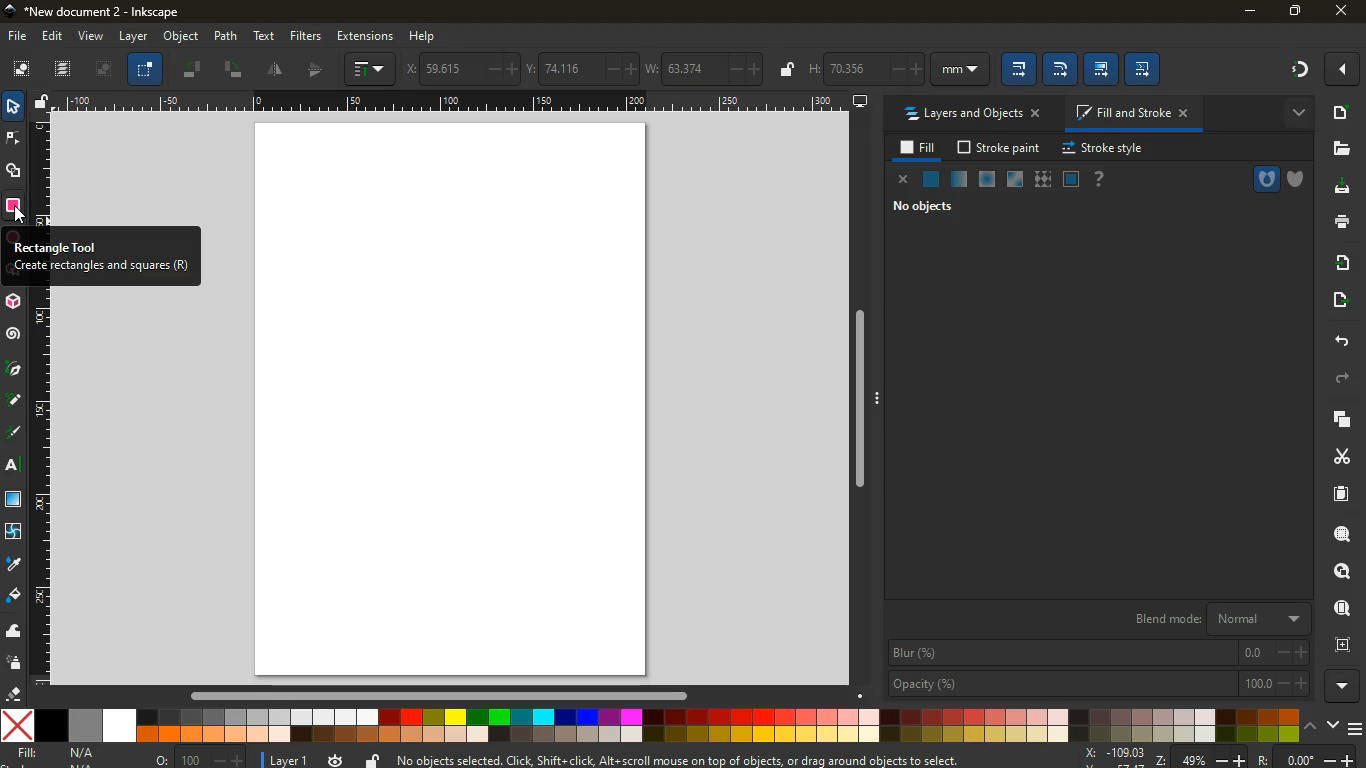 The height and width of the screenshot is (768, 1366). Describe the element at coordinates (1341, 534) in the screenshot. I see `search` at that location.